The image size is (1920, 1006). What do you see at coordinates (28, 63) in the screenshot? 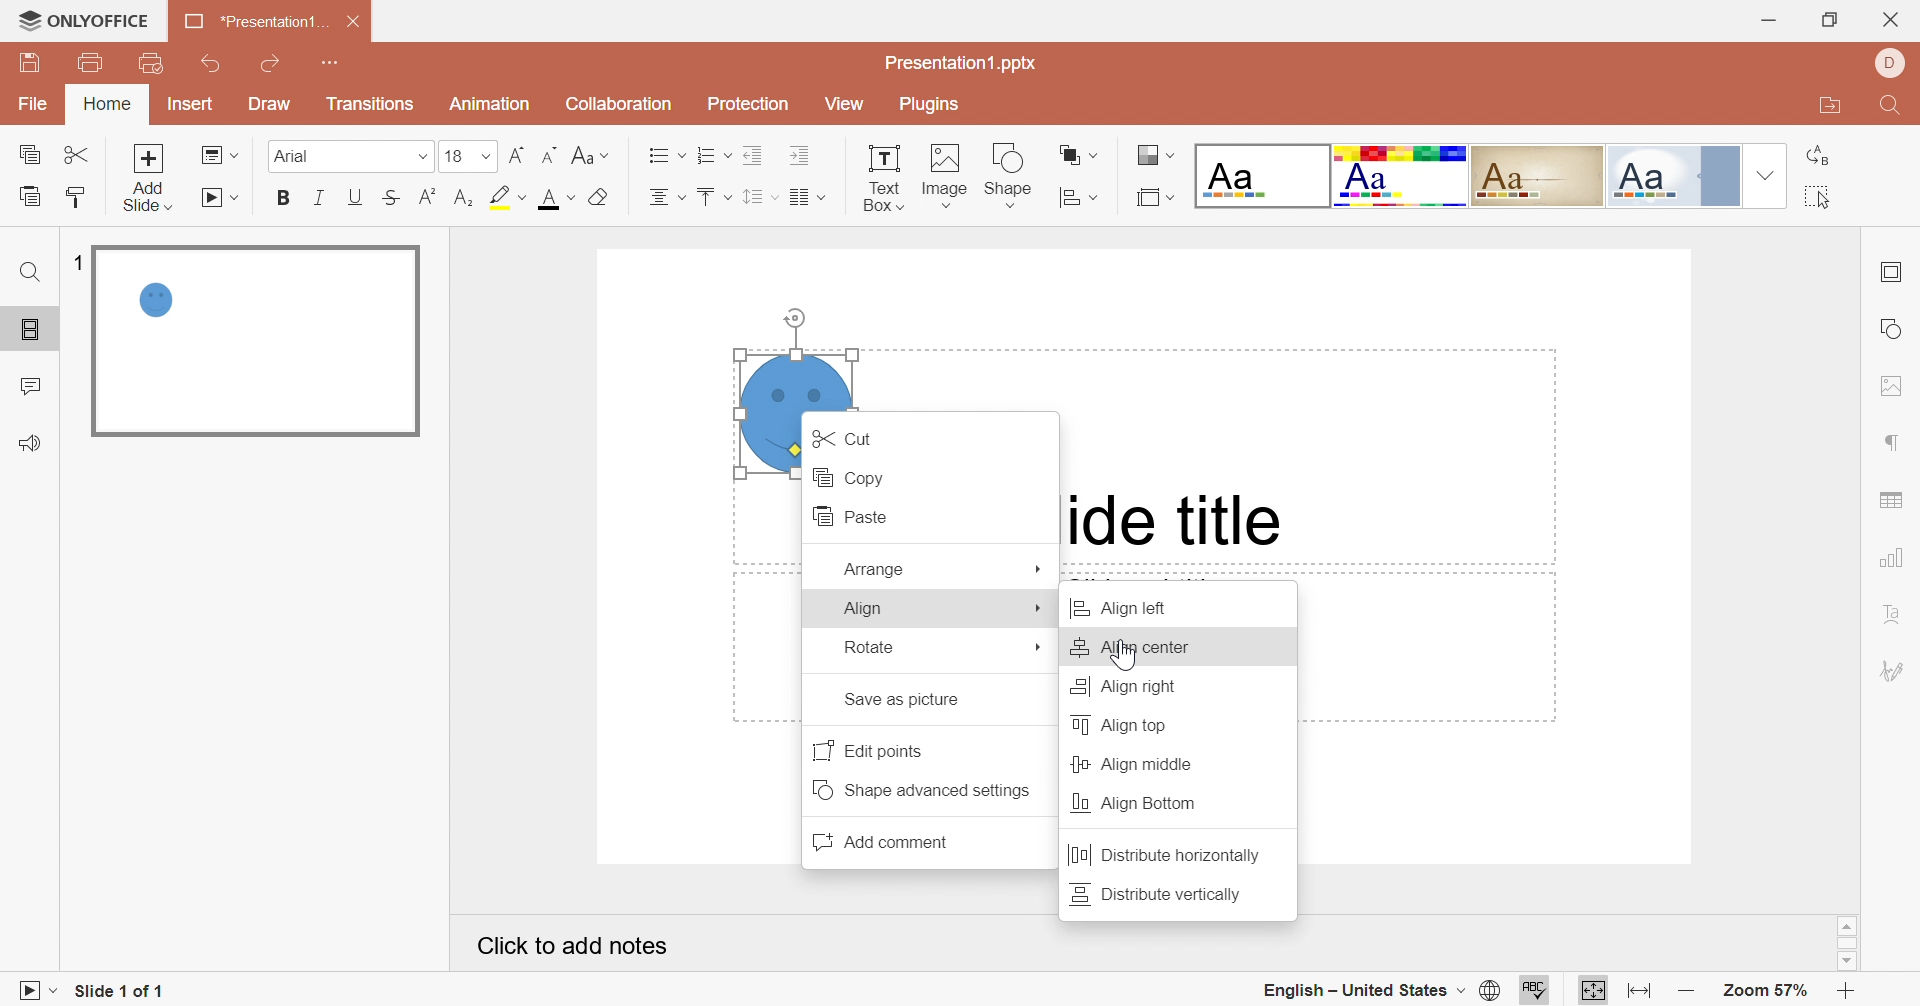
I see `Save` at bounding box center [28, 63].